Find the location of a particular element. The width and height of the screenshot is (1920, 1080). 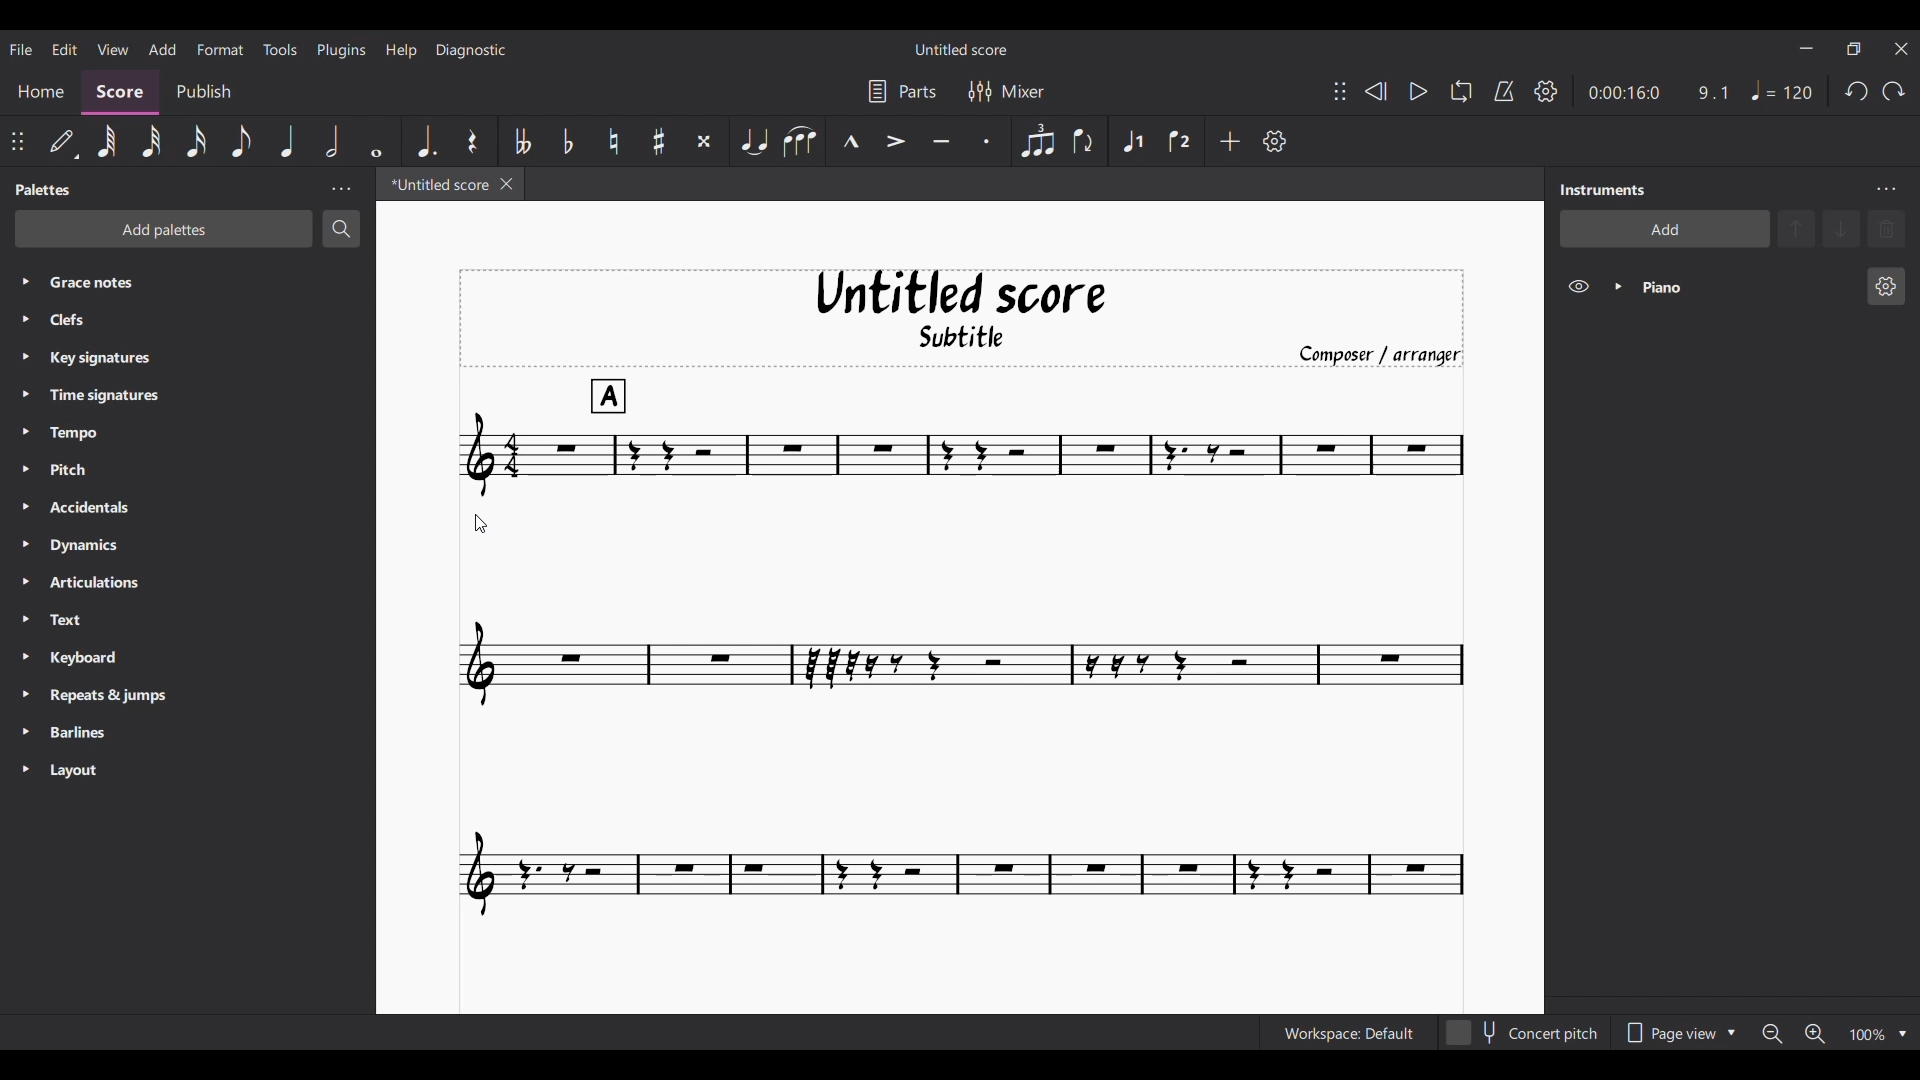

Diagnostic menu is located at coordinates (472, 50).